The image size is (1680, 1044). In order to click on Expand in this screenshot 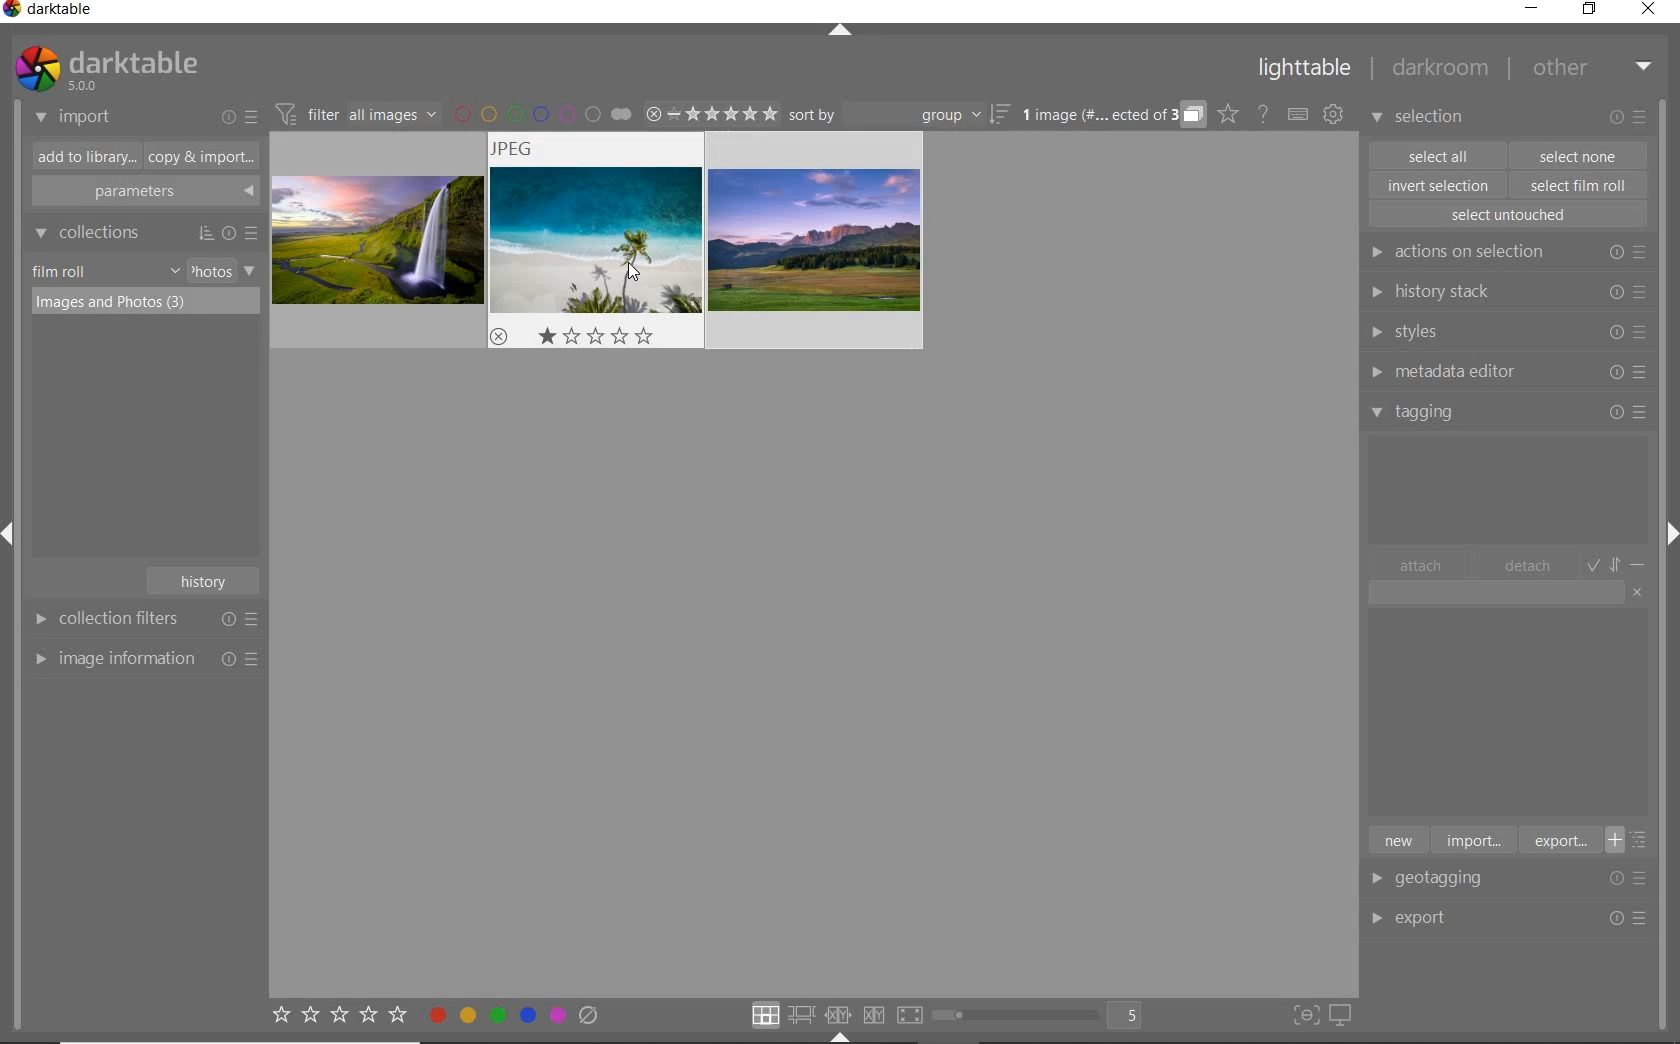, I will do `click(16, 538)`.